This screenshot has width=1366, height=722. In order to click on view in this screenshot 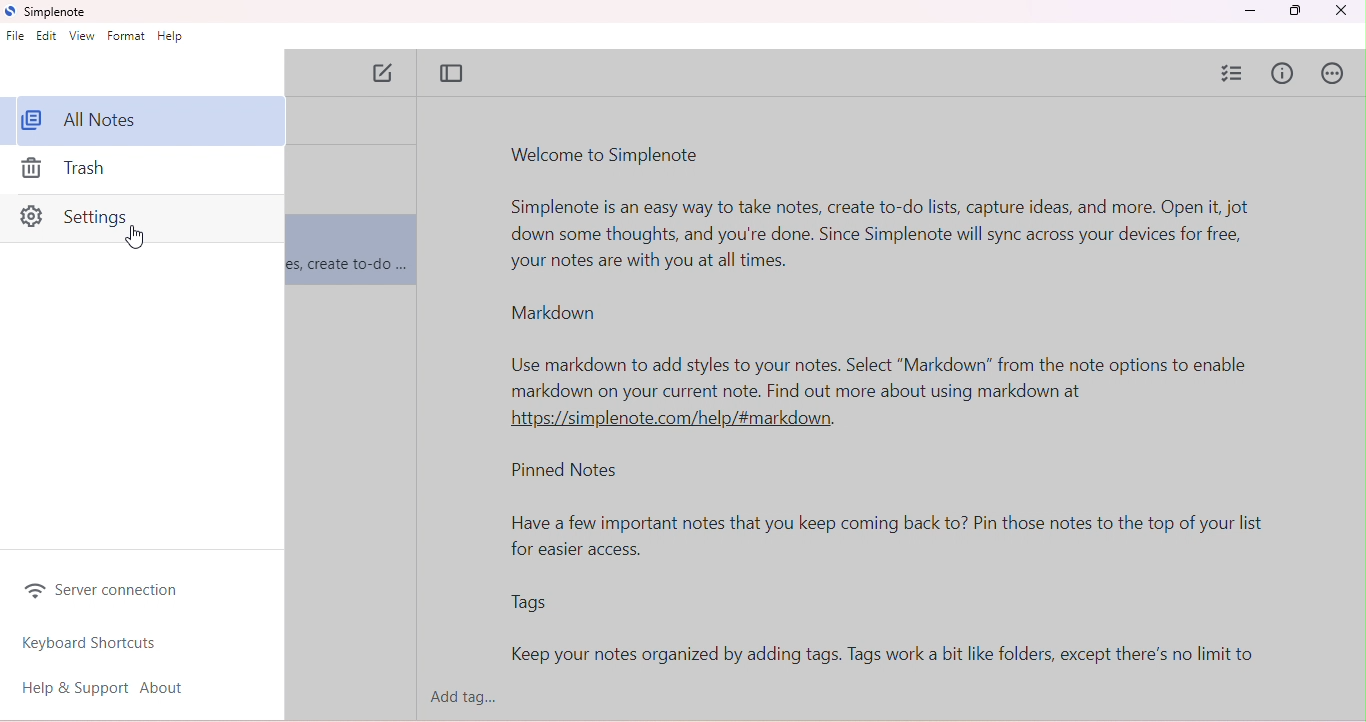, I will do `click(83, 36)`.